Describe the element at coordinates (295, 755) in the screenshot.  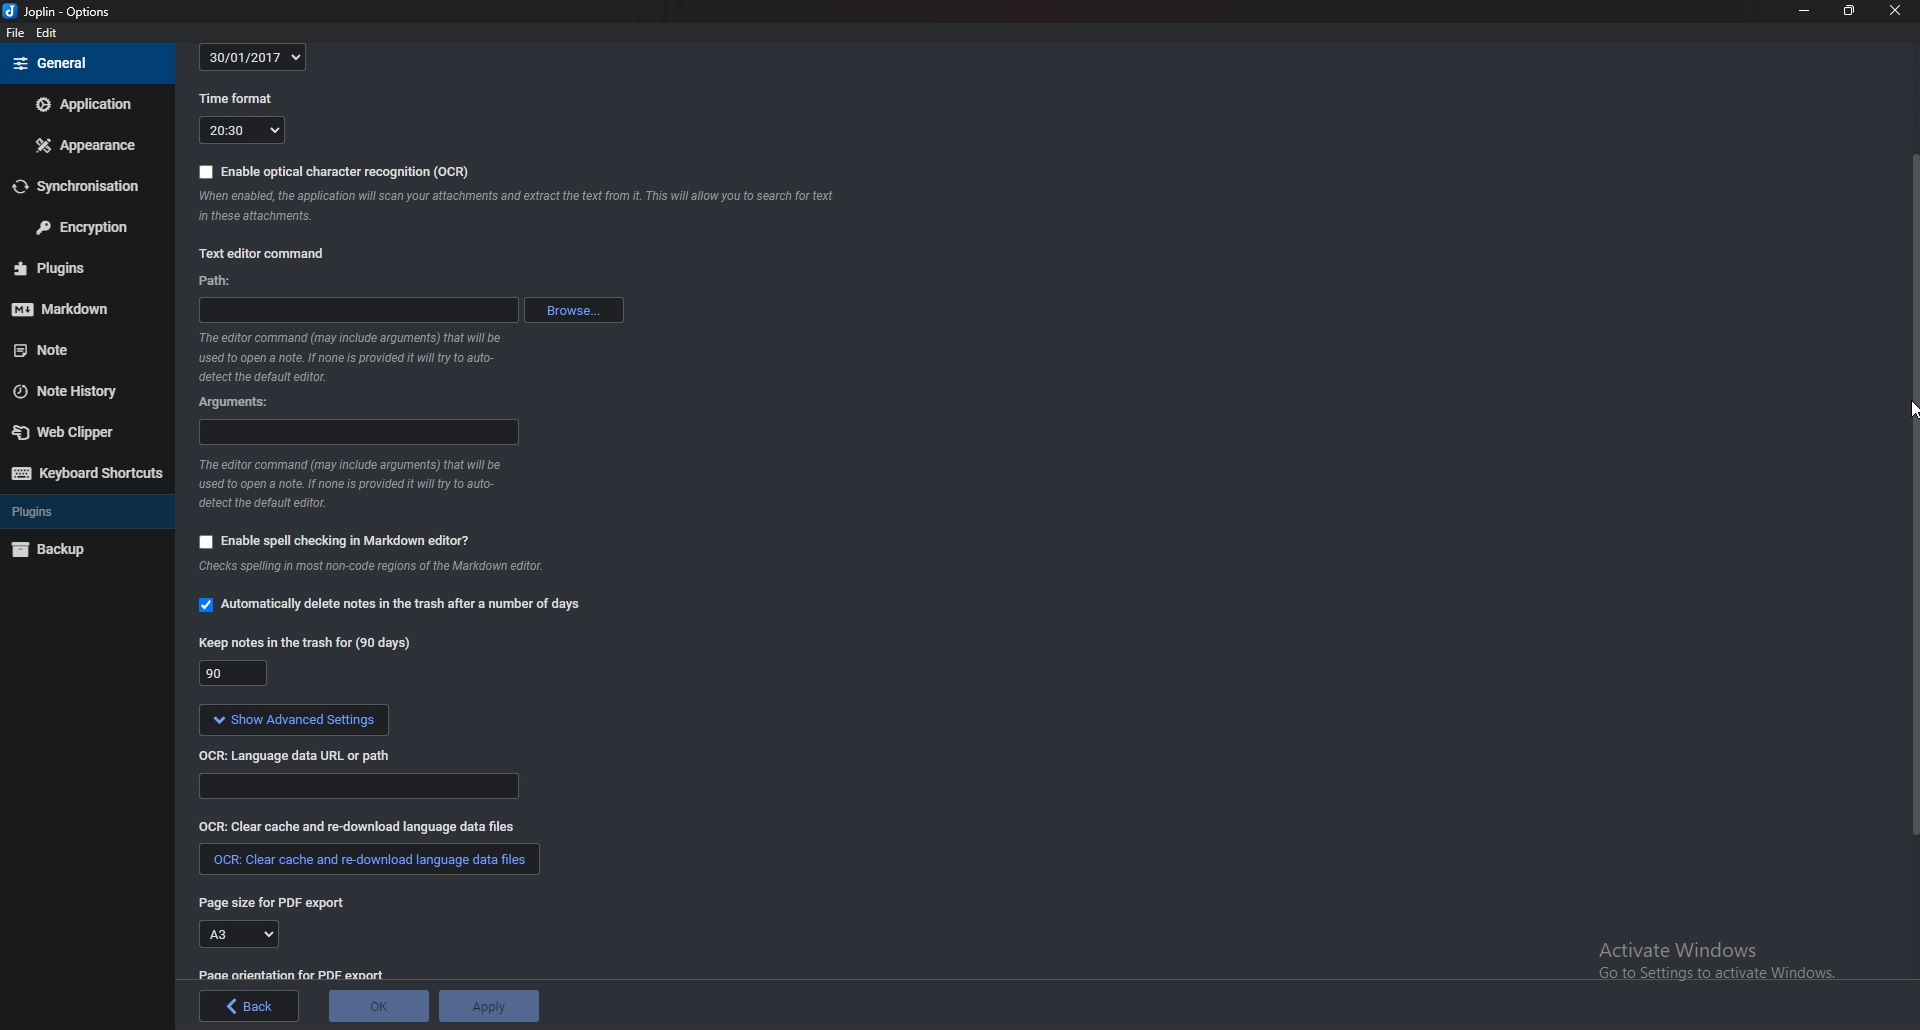
I see `ocr language data url or path` at that location.